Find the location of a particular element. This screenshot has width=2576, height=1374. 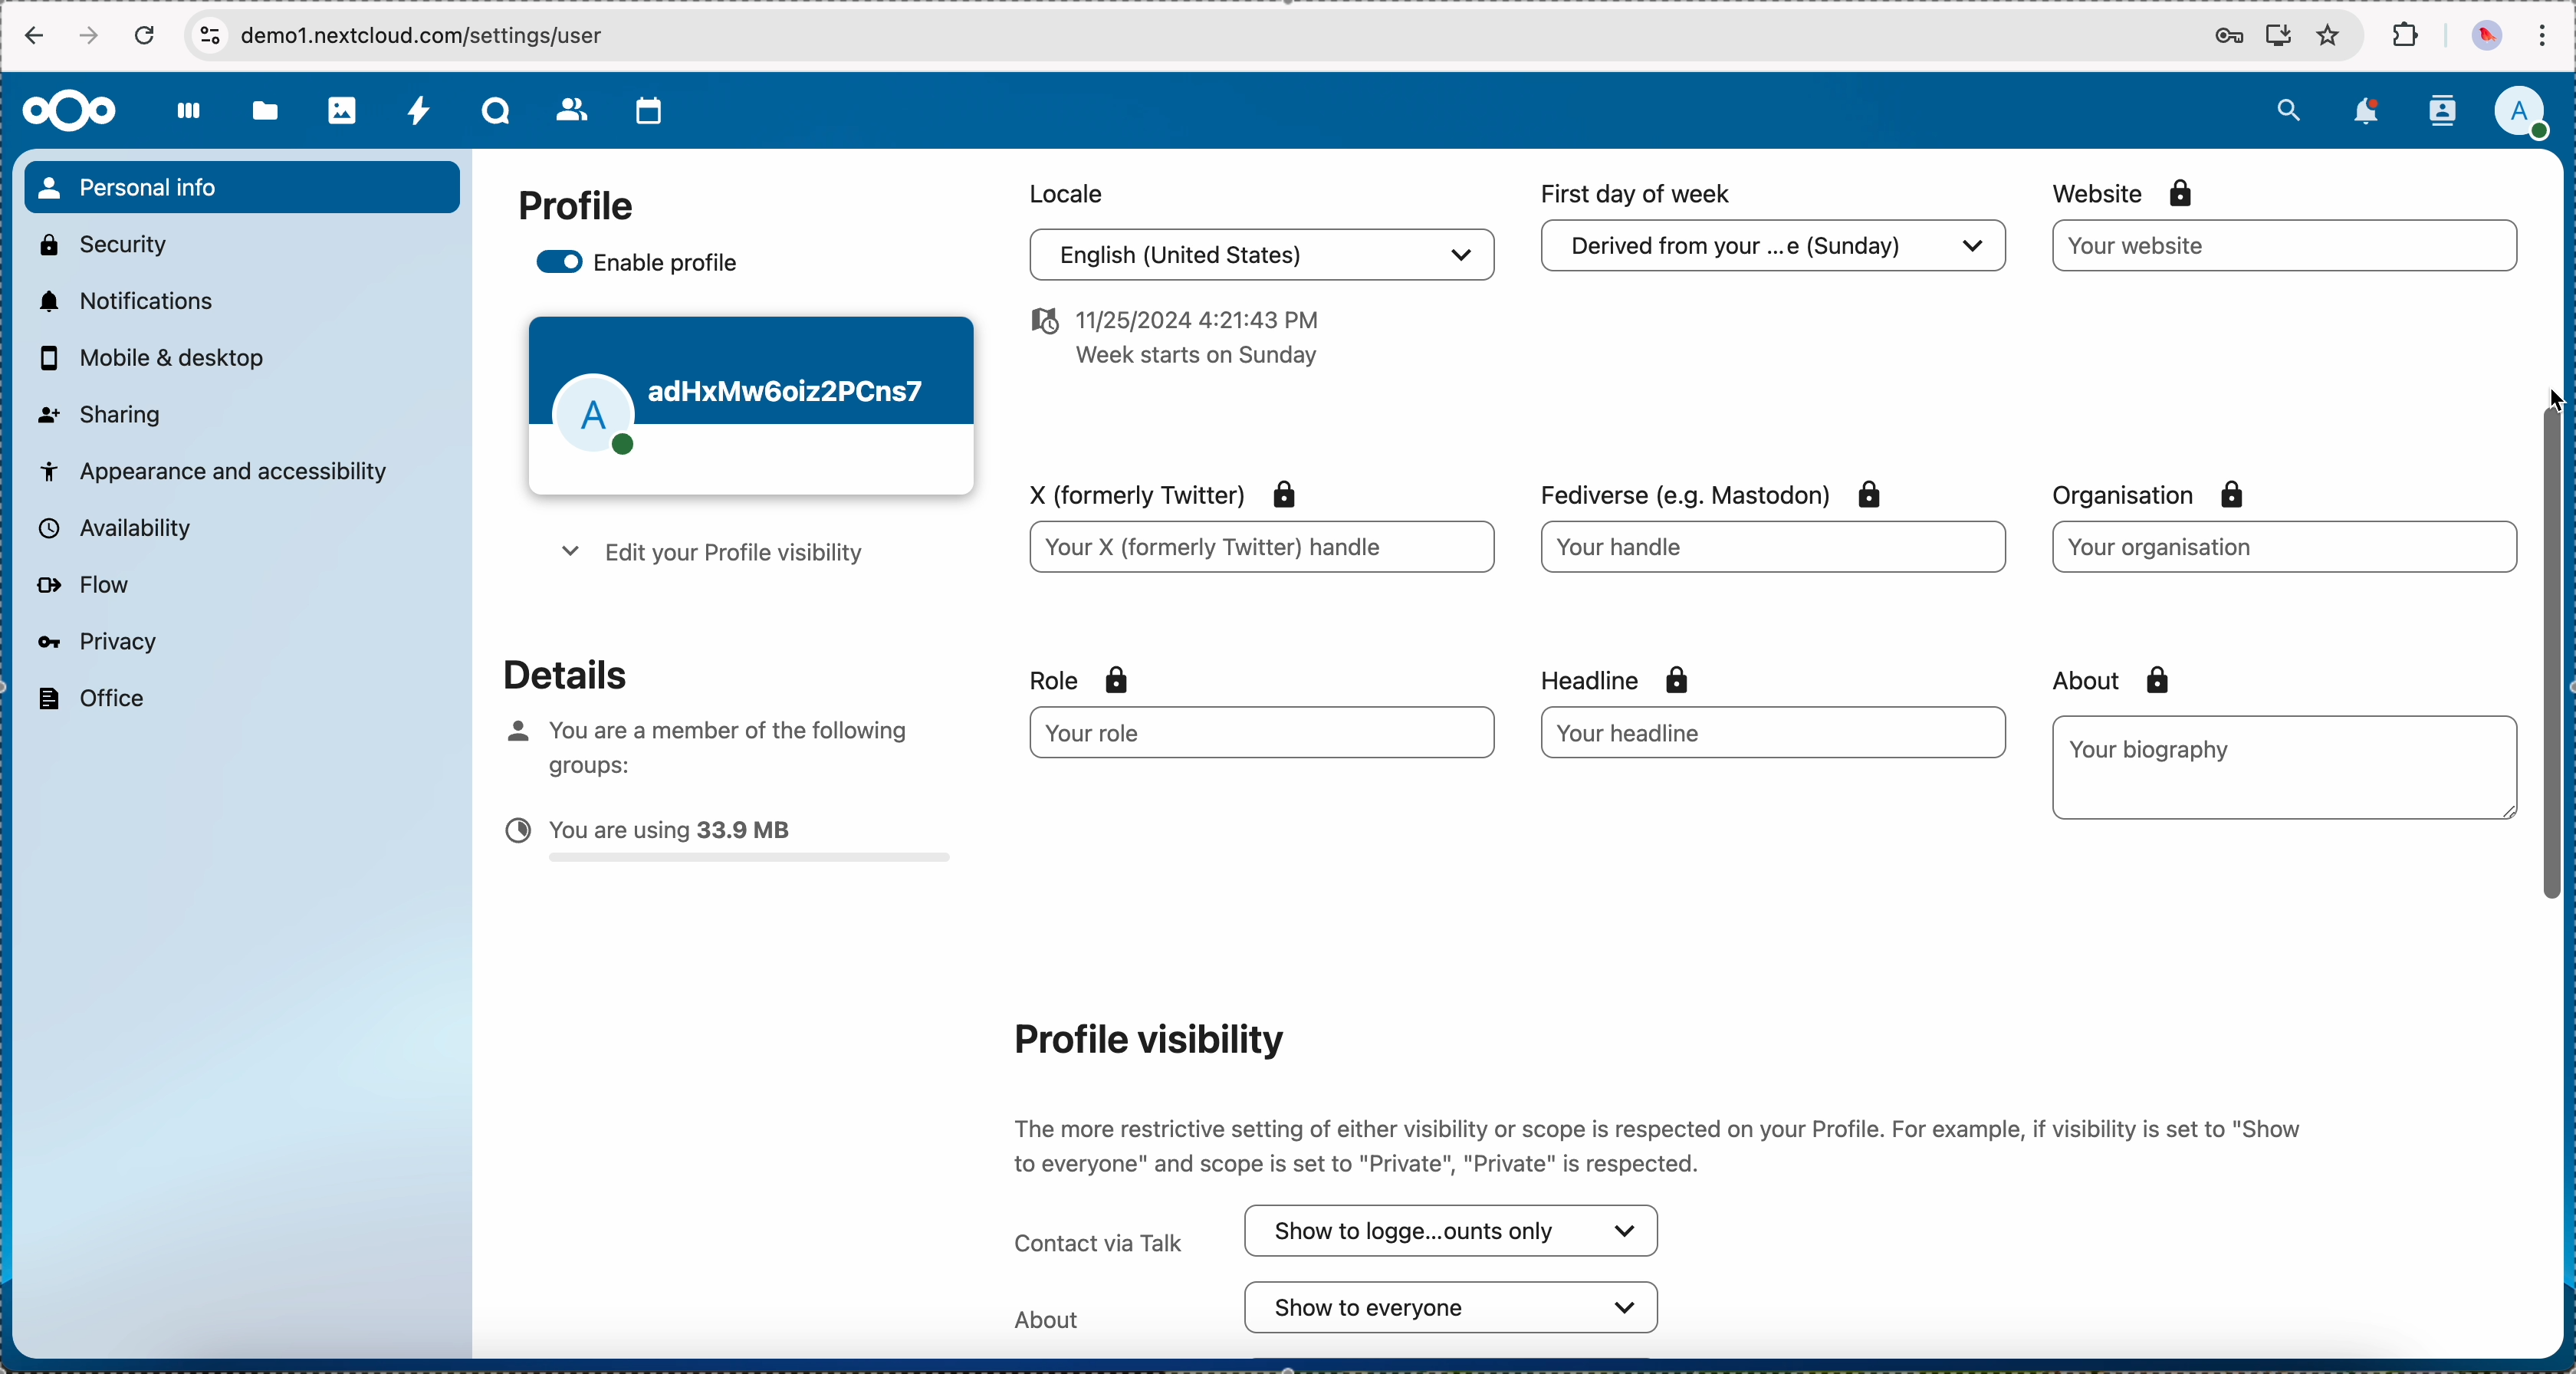

about is located at coordinates (1339, 1308).